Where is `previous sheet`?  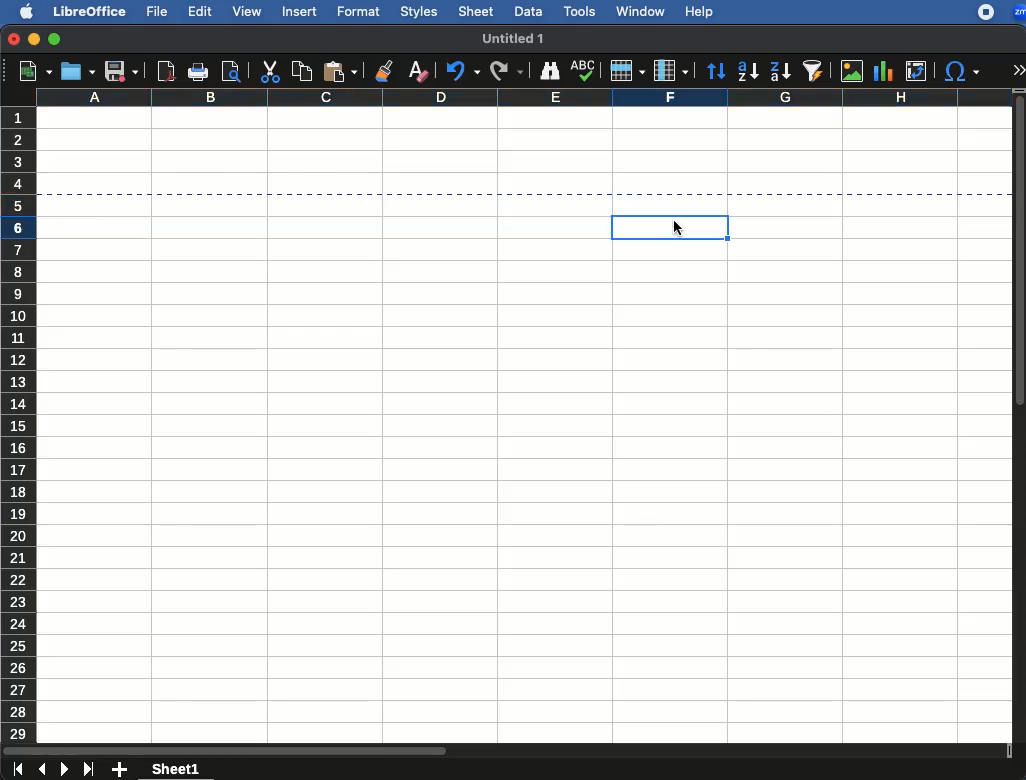 previous sheet is located at coordinates (40, 769).